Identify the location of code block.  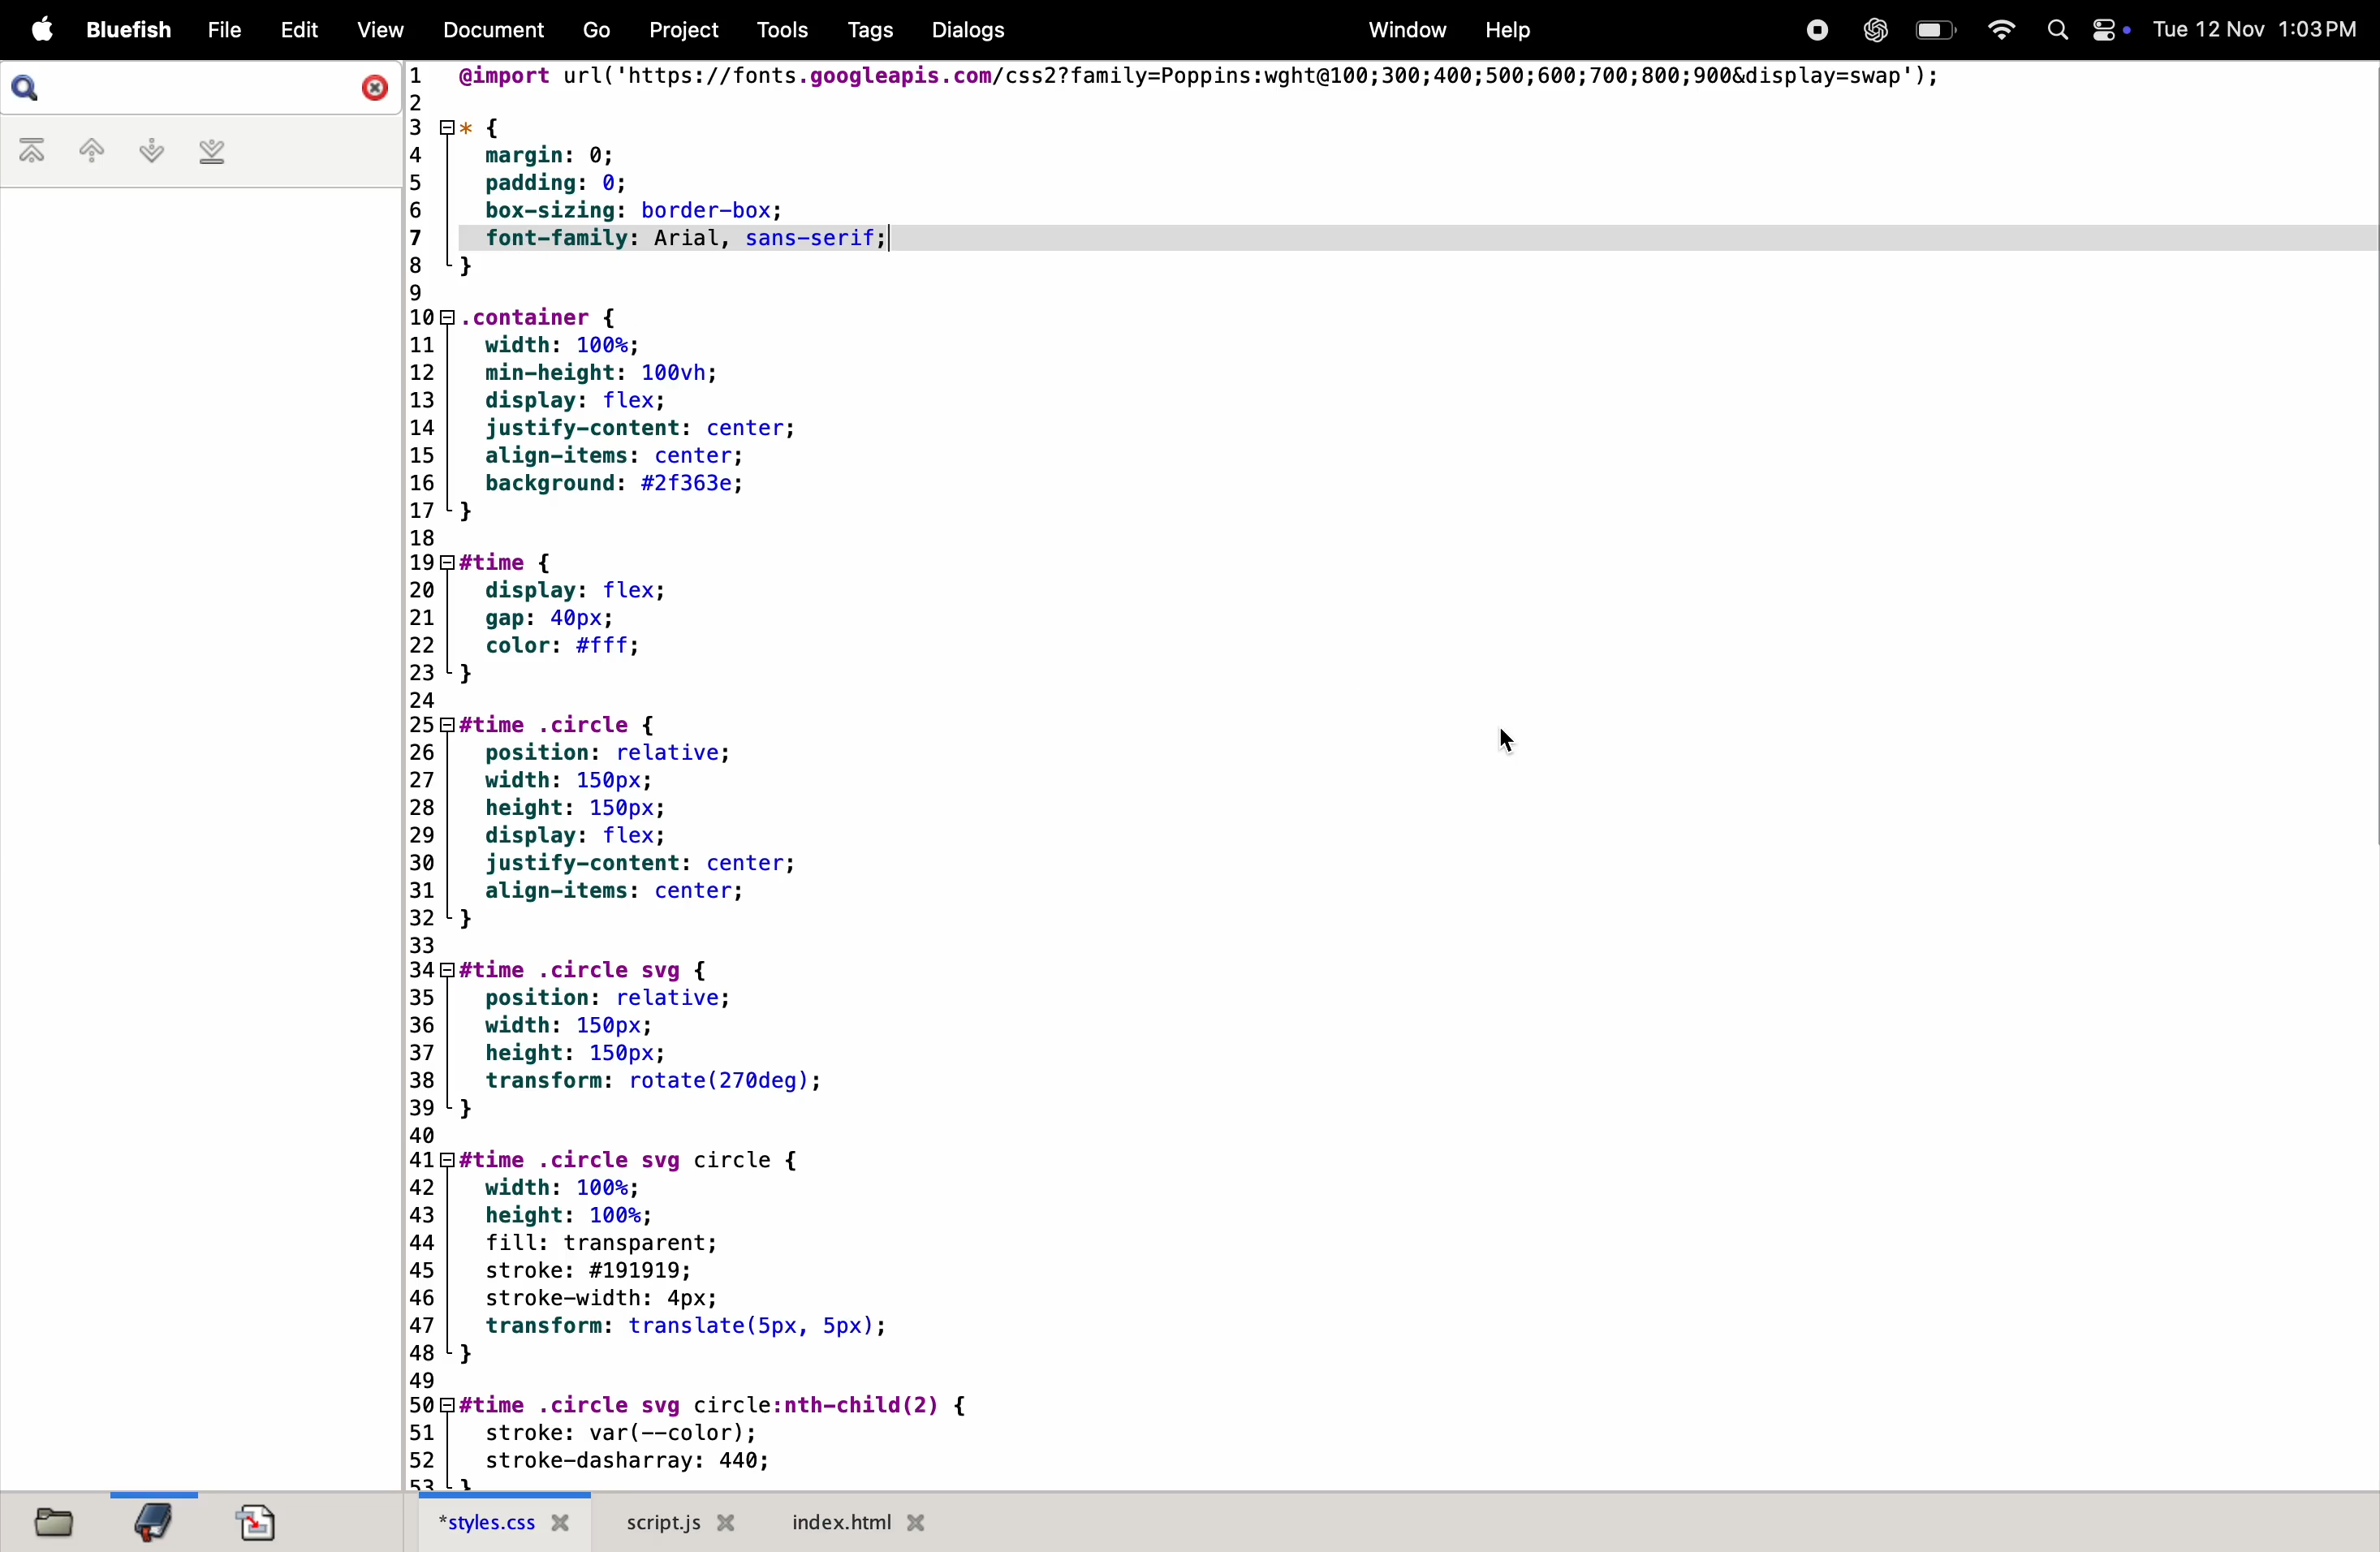
(767, 798).